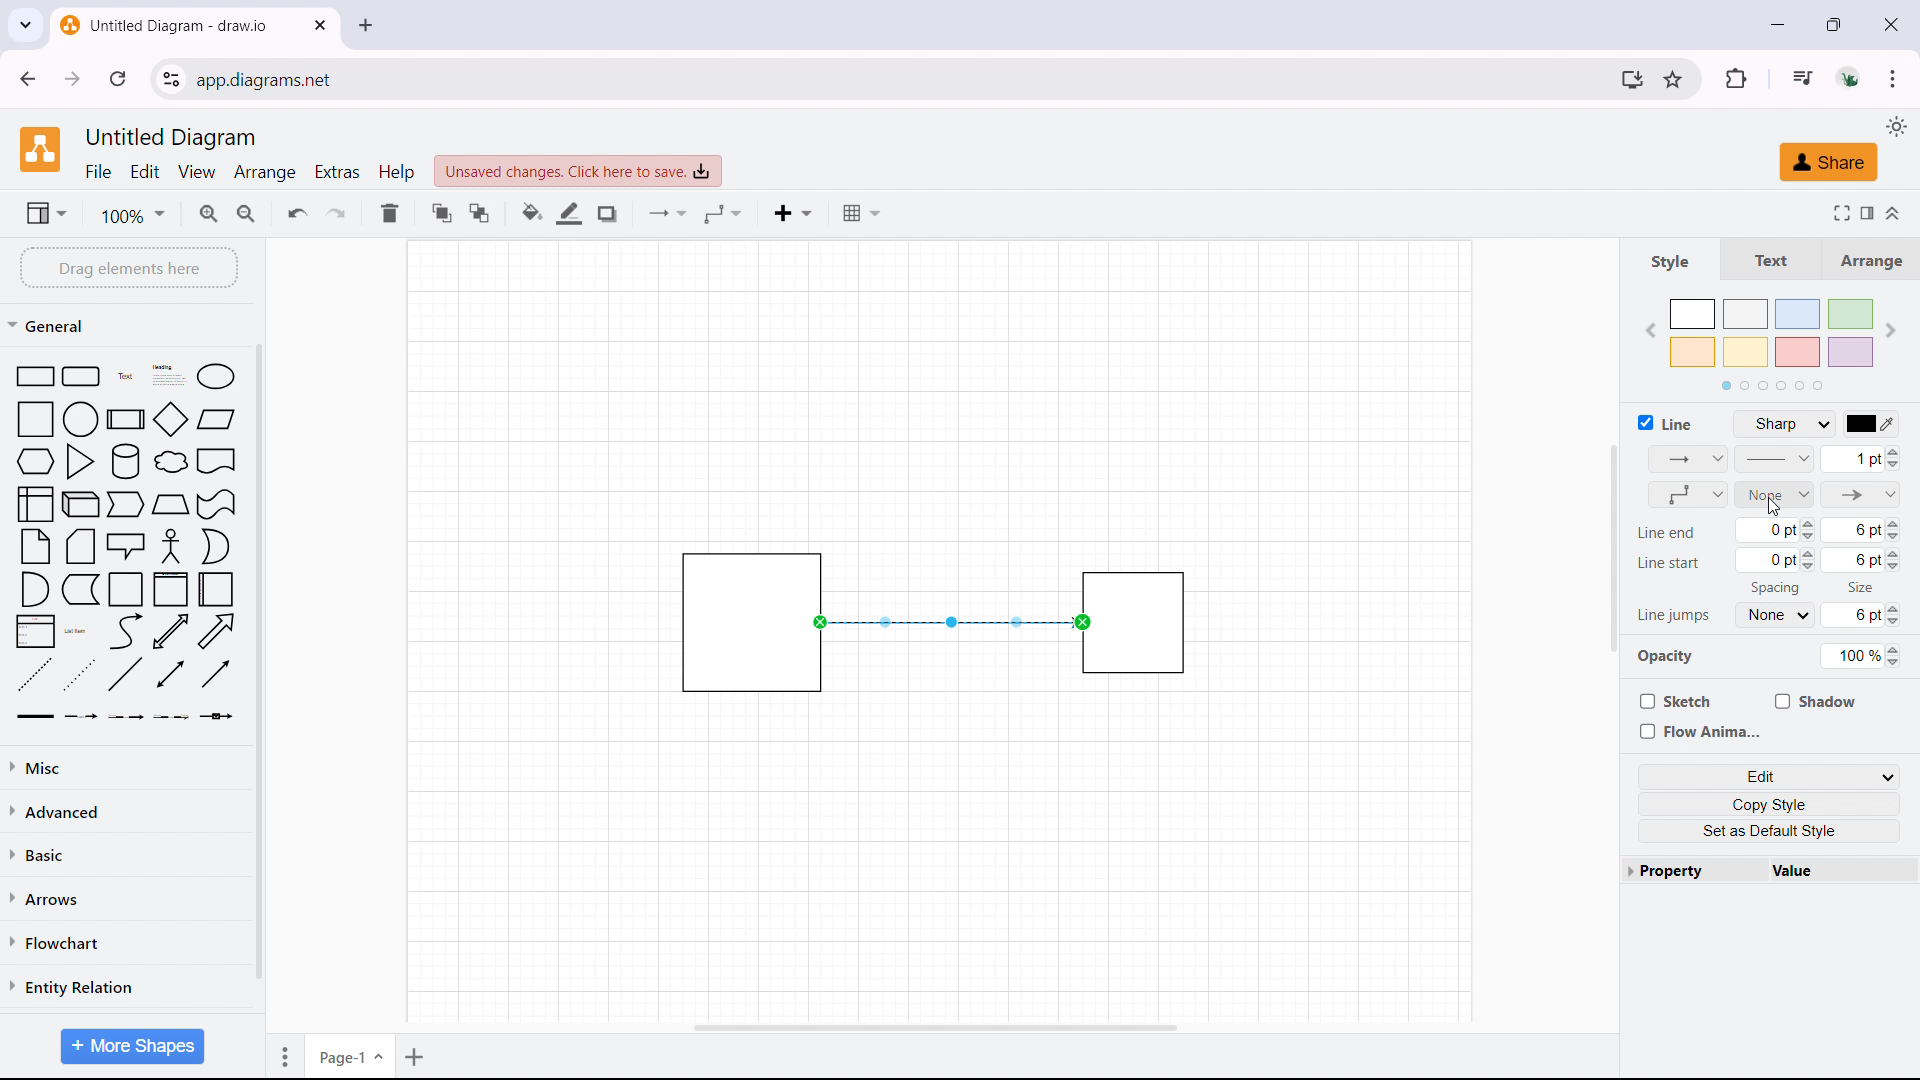 This screenshot has height=1080, width=1920. I want to click on close tab, so click(366, 25).